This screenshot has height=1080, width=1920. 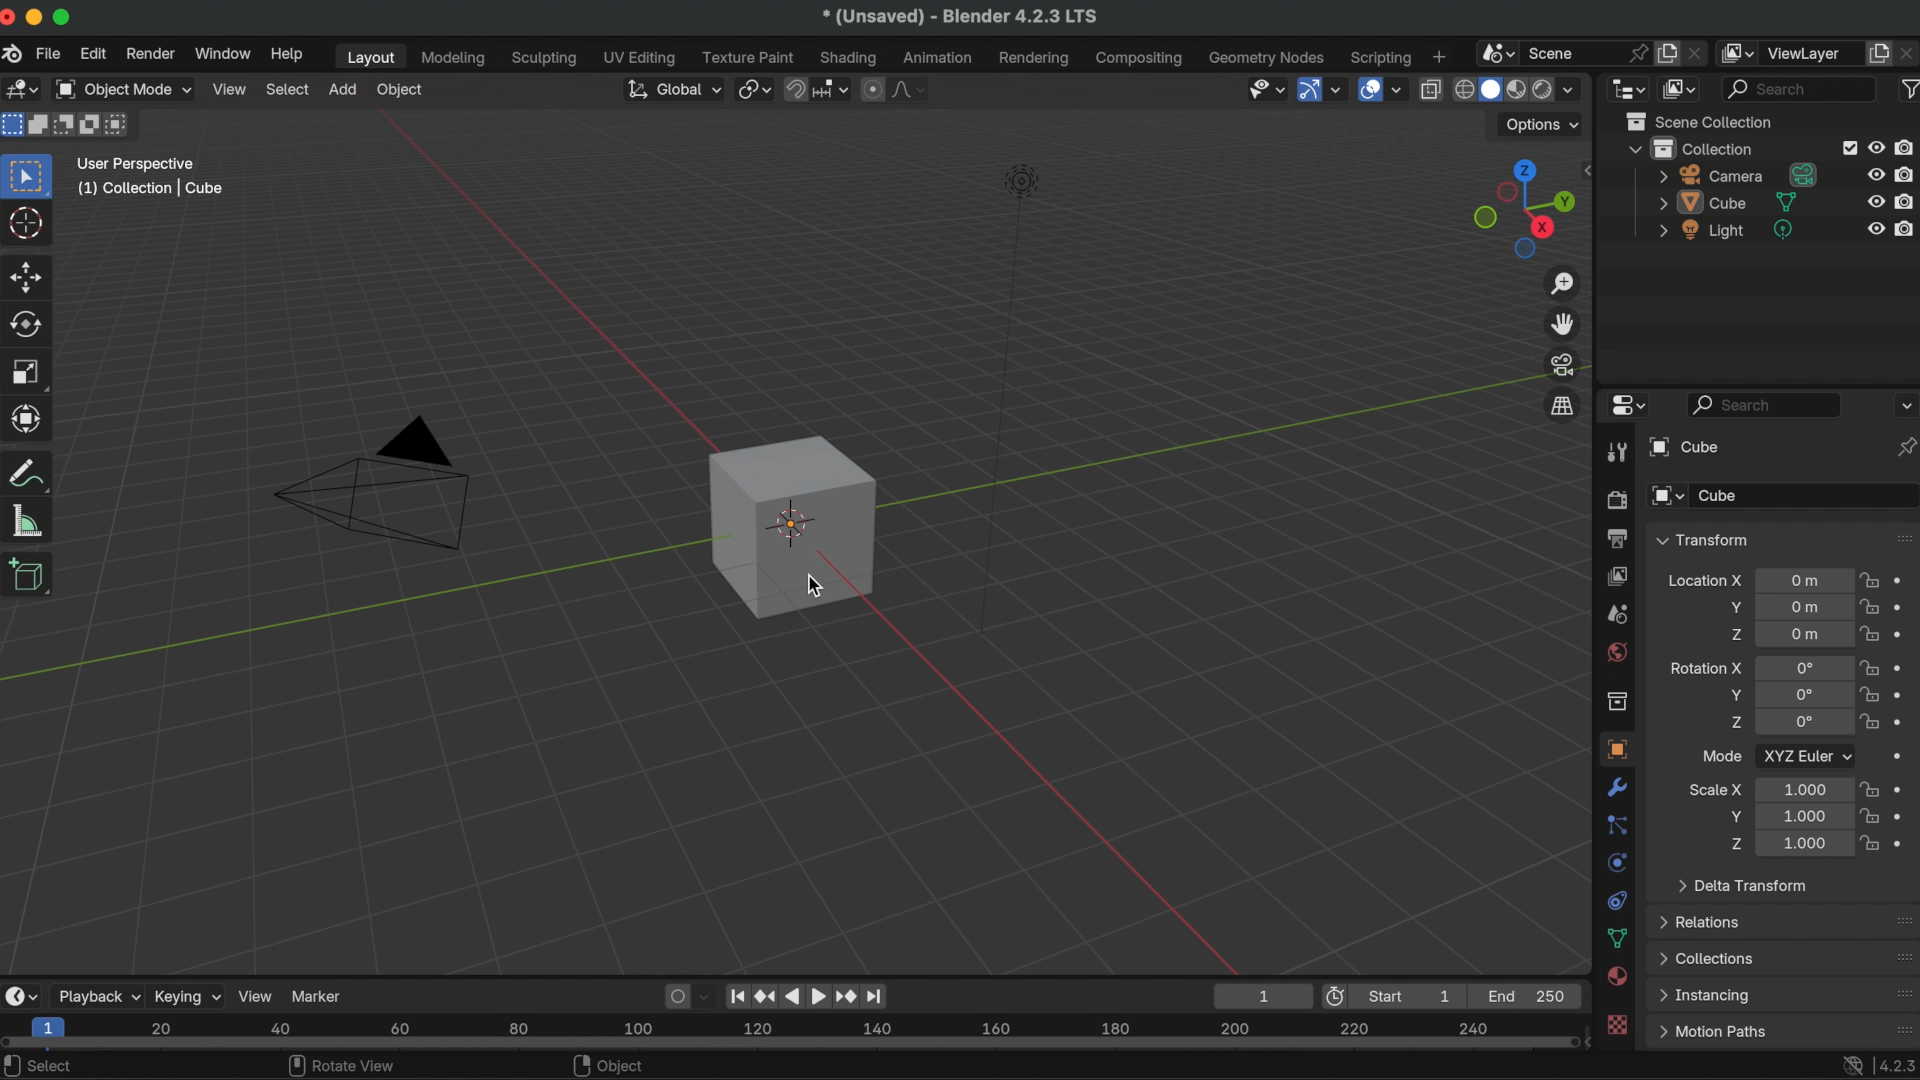 I want to click on browse scene to be linked, so click(x=1495, y=51).